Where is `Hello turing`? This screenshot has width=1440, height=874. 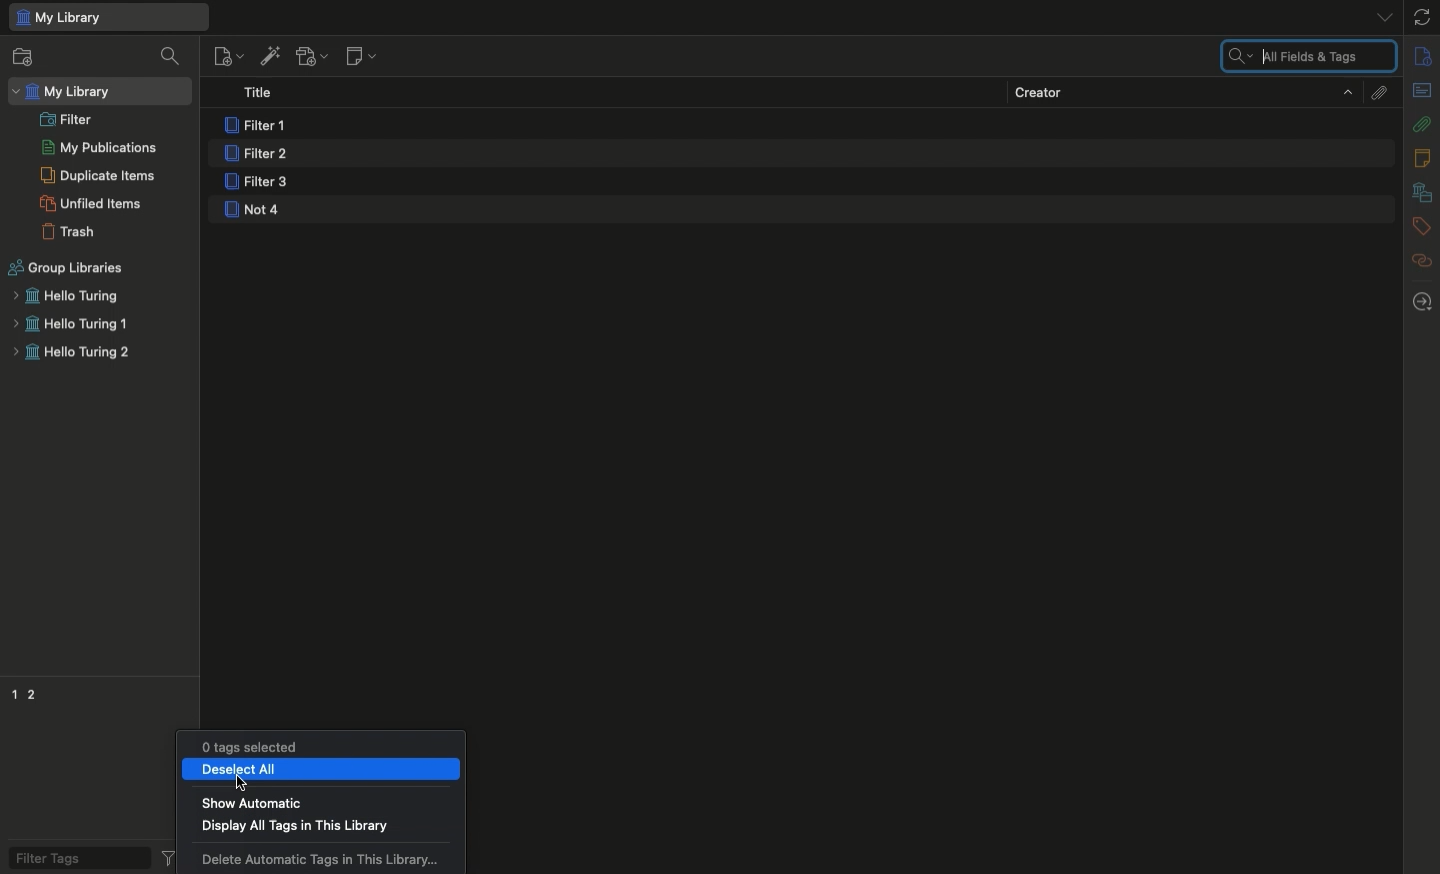
Hello turing is located at coordinates (64, 296).